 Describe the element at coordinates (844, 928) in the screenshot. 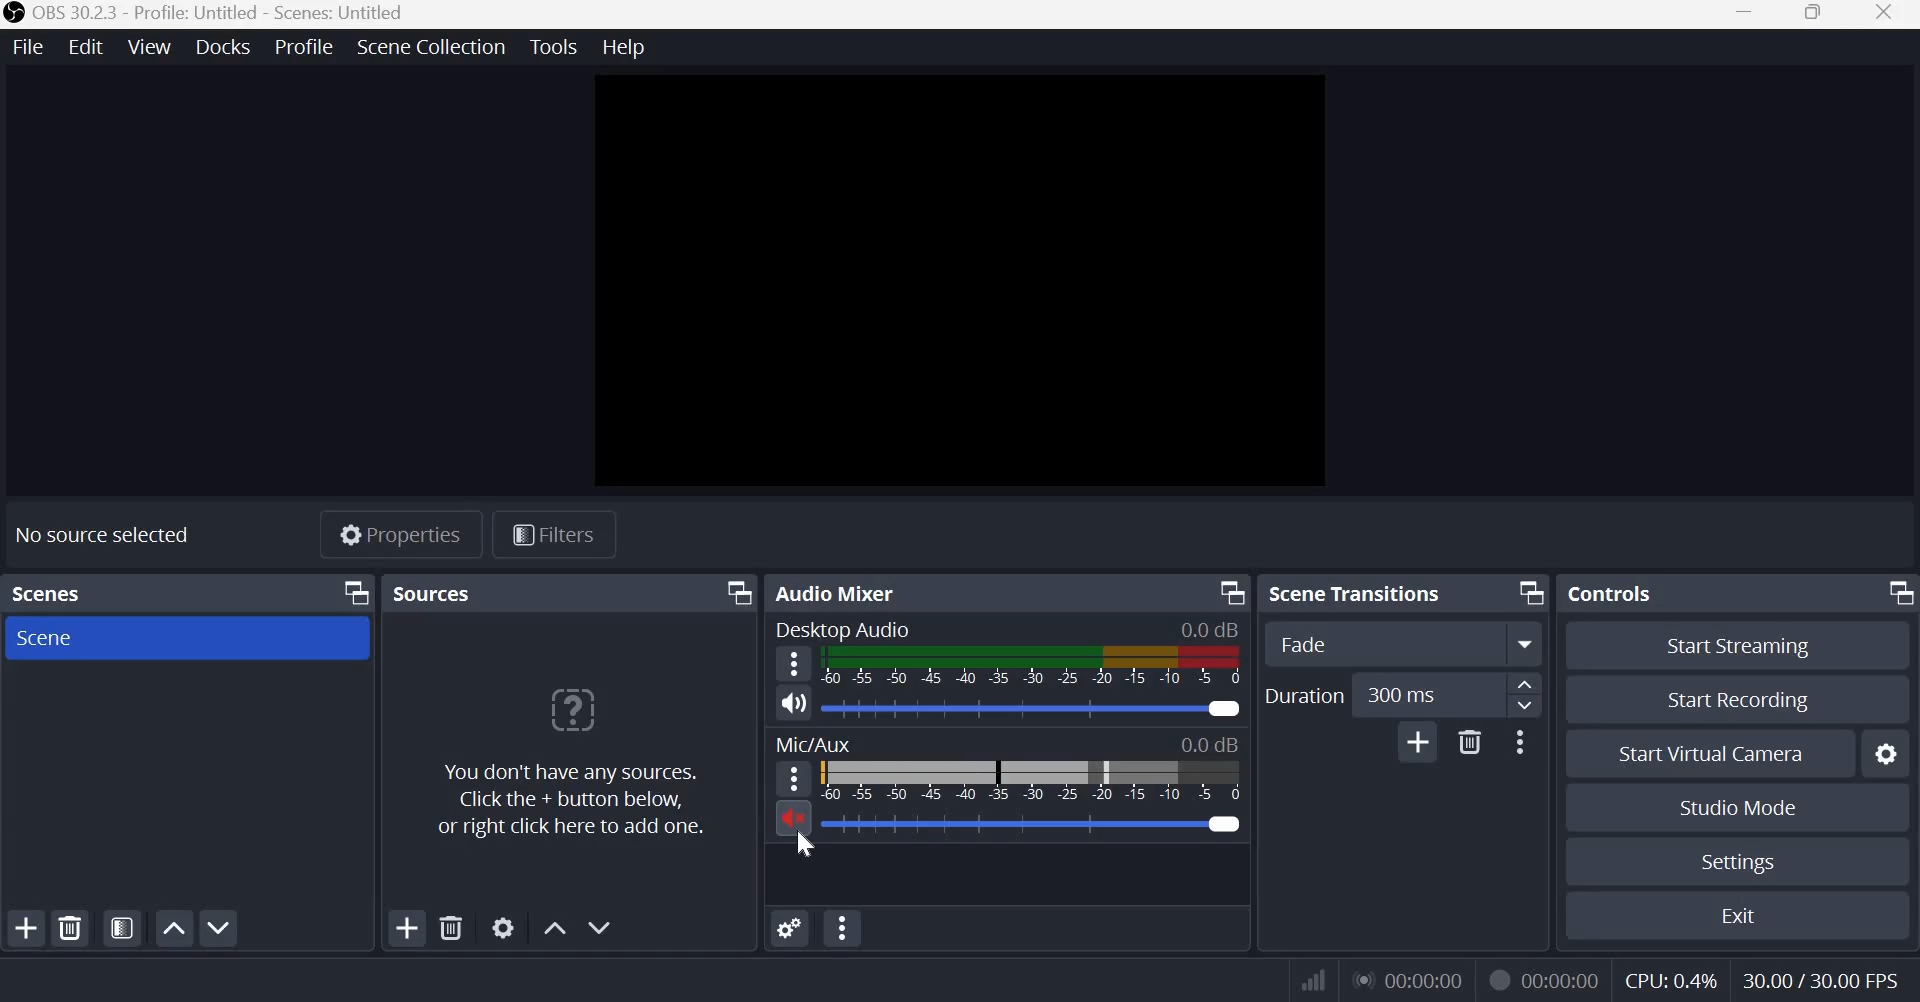

I see `advanced audio properties` at that location.